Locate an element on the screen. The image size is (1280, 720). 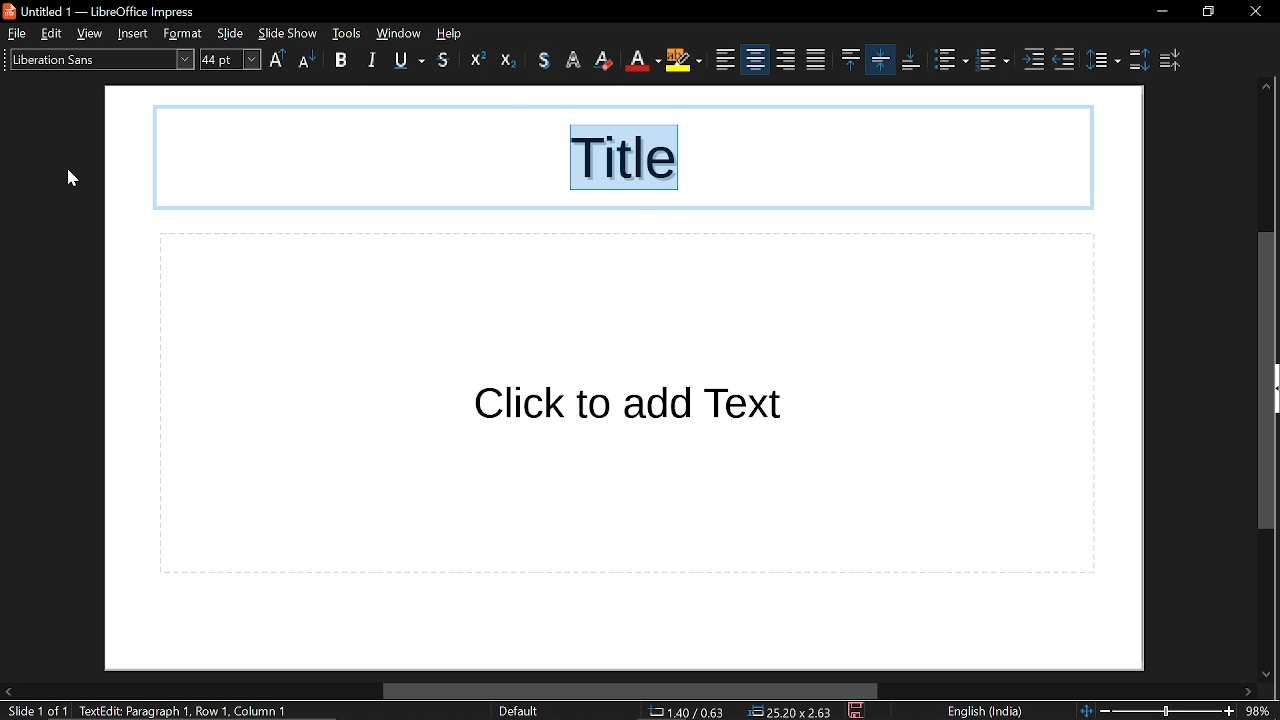
erase is located at coordinates (574, 60).